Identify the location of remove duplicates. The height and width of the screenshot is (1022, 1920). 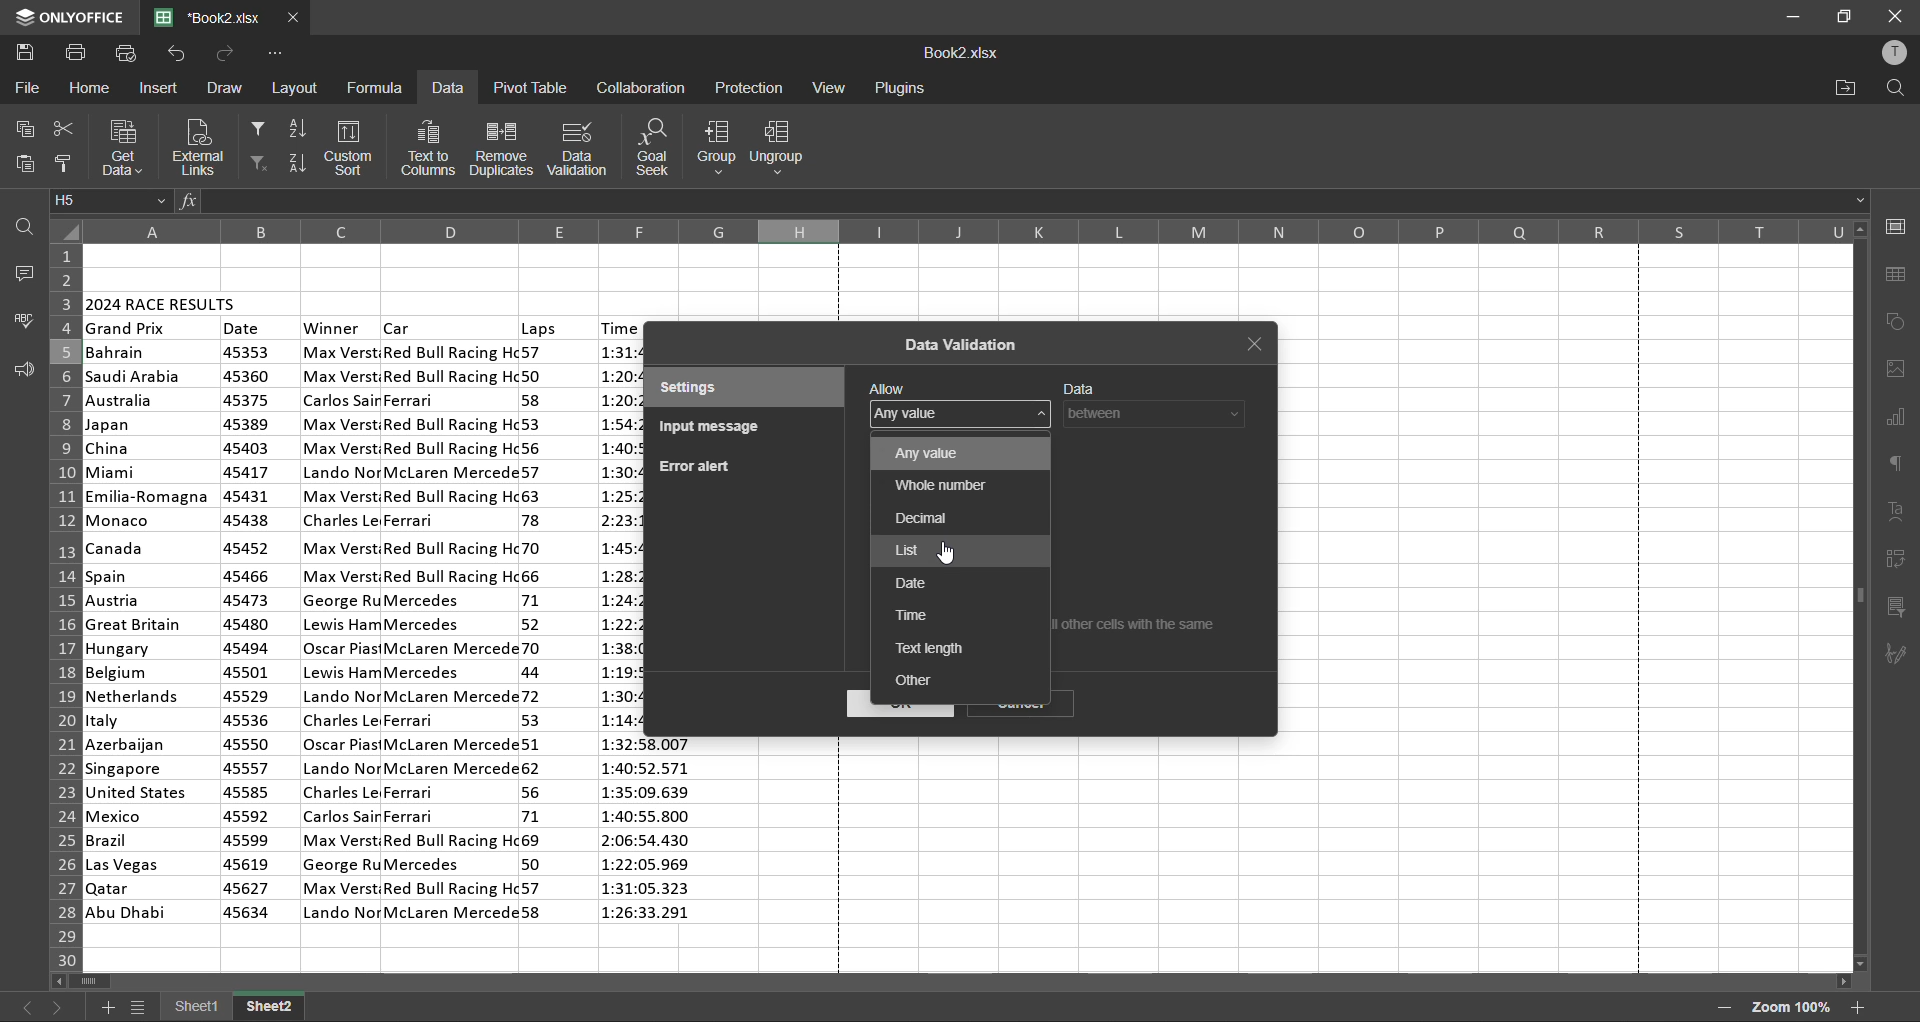
(503, 148).